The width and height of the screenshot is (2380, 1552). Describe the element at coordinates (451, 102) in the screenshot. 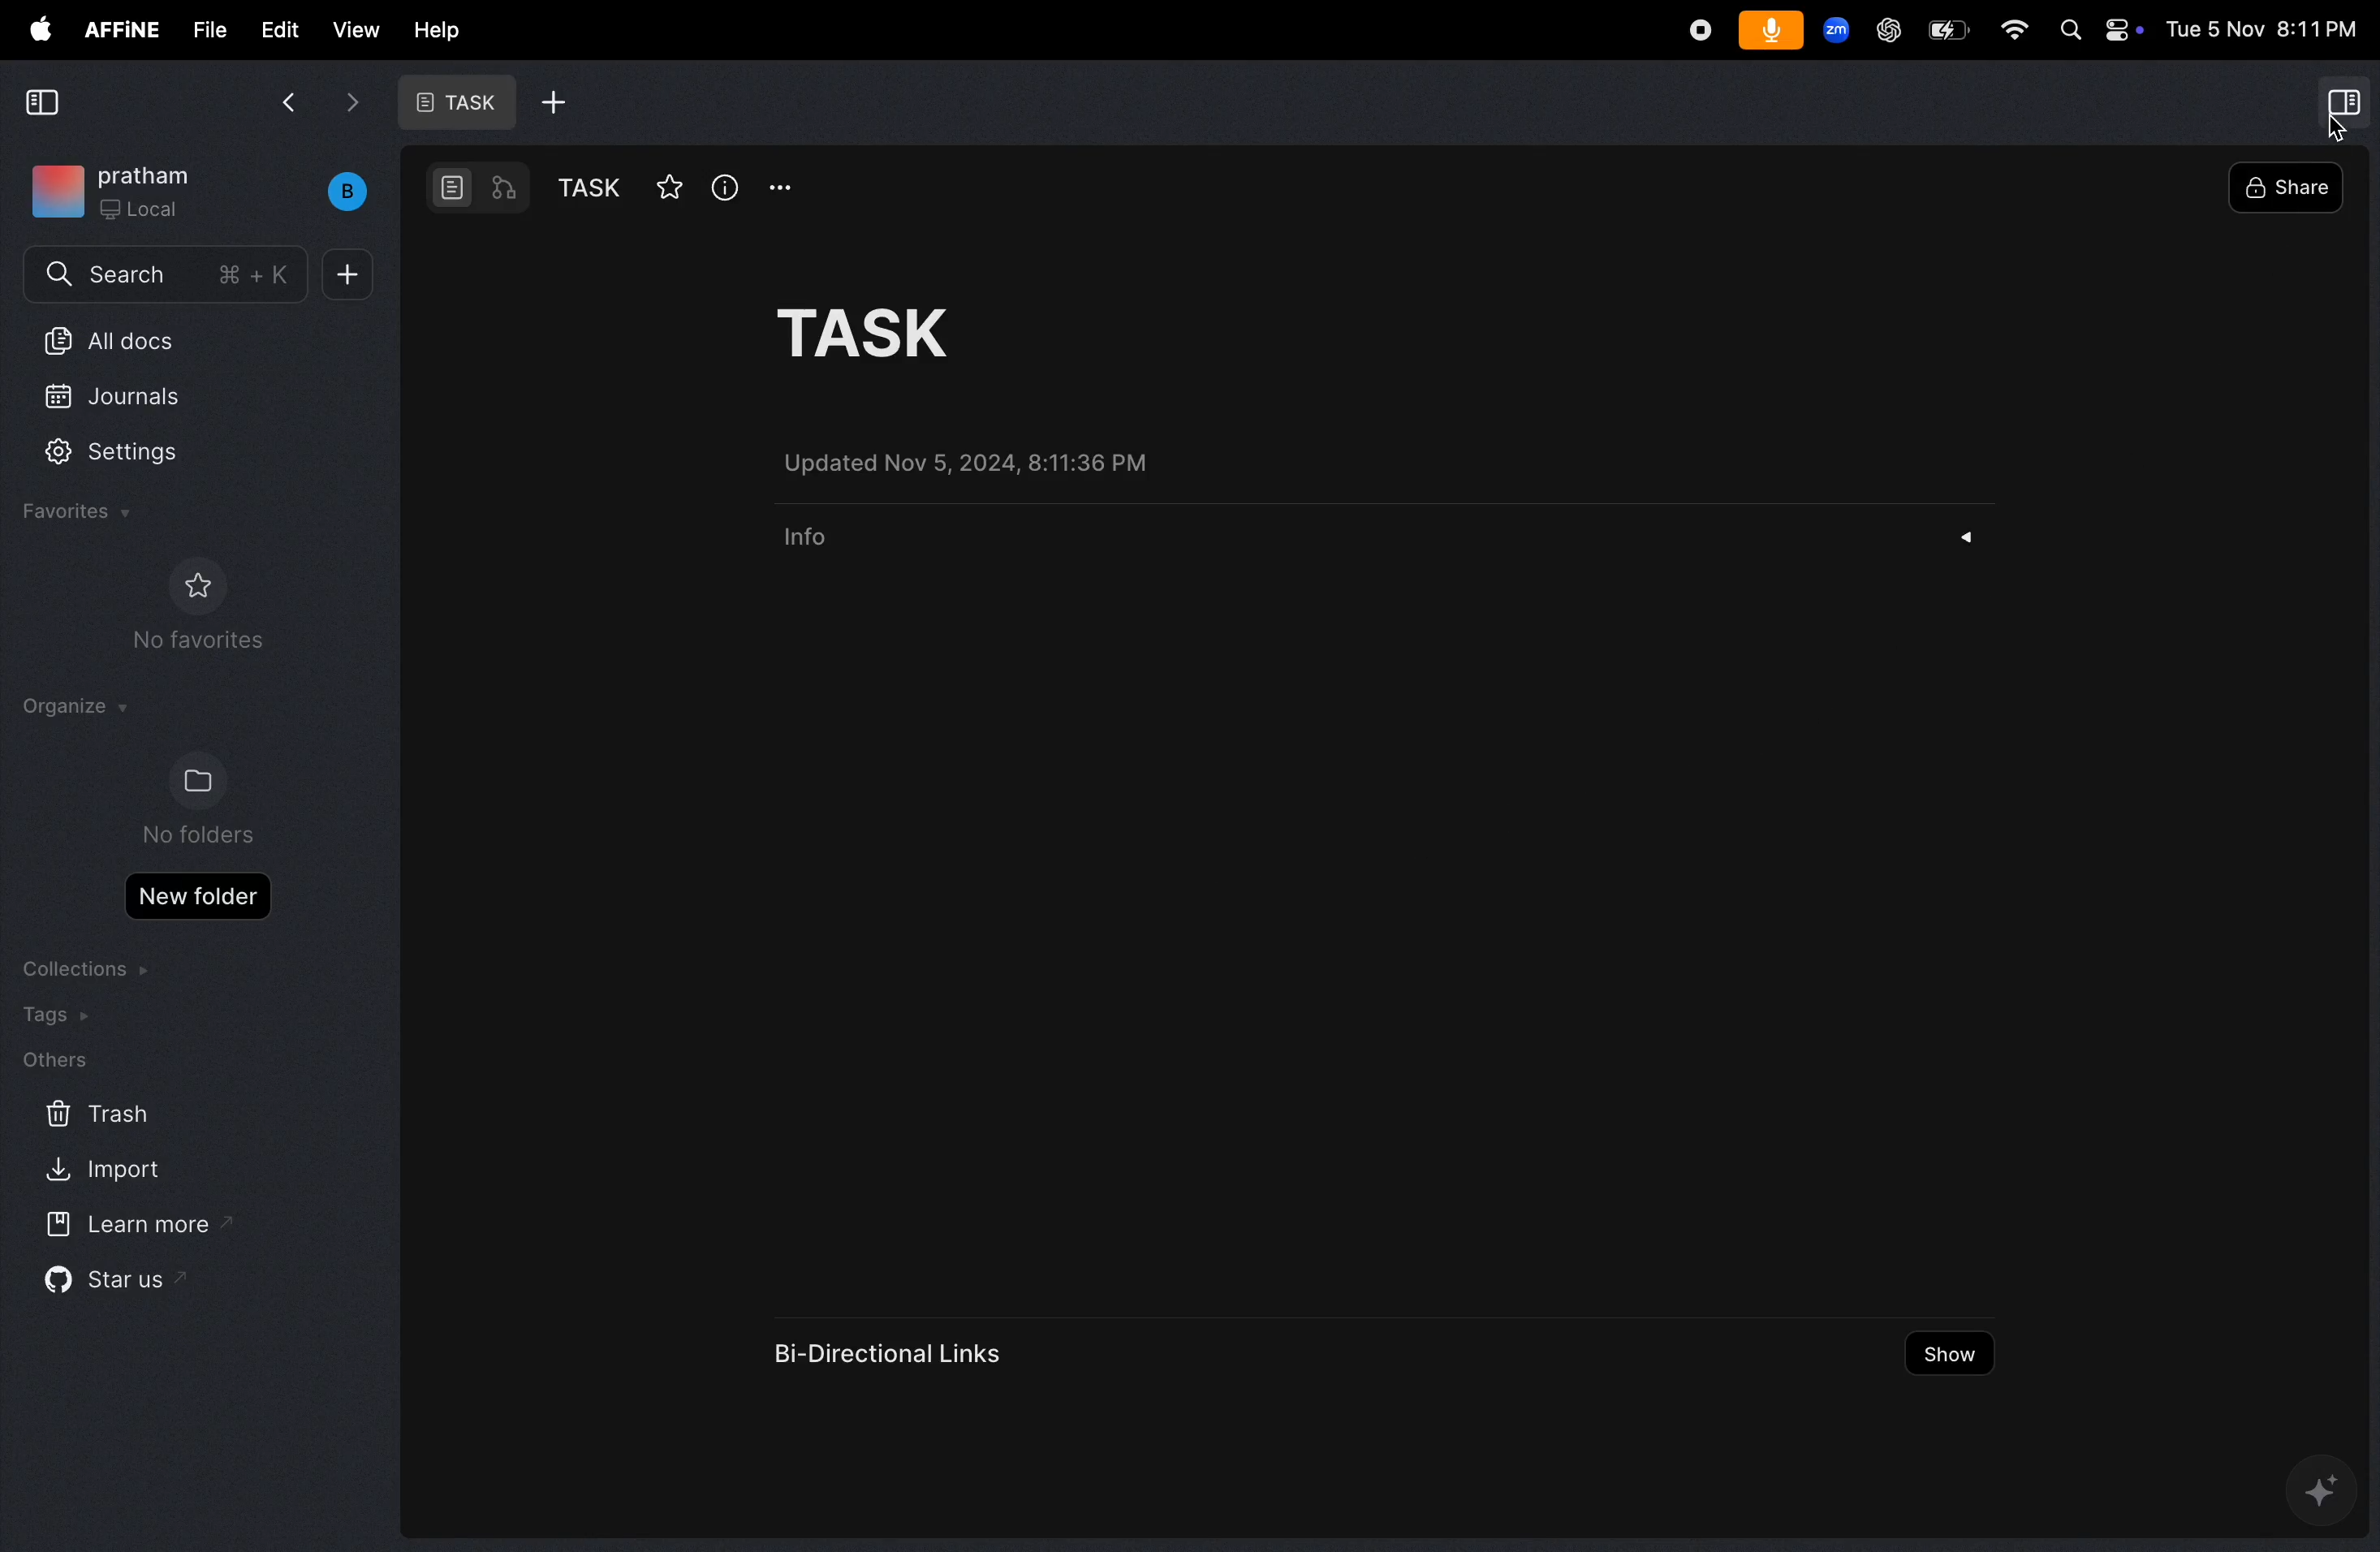

I see `task` at that location.